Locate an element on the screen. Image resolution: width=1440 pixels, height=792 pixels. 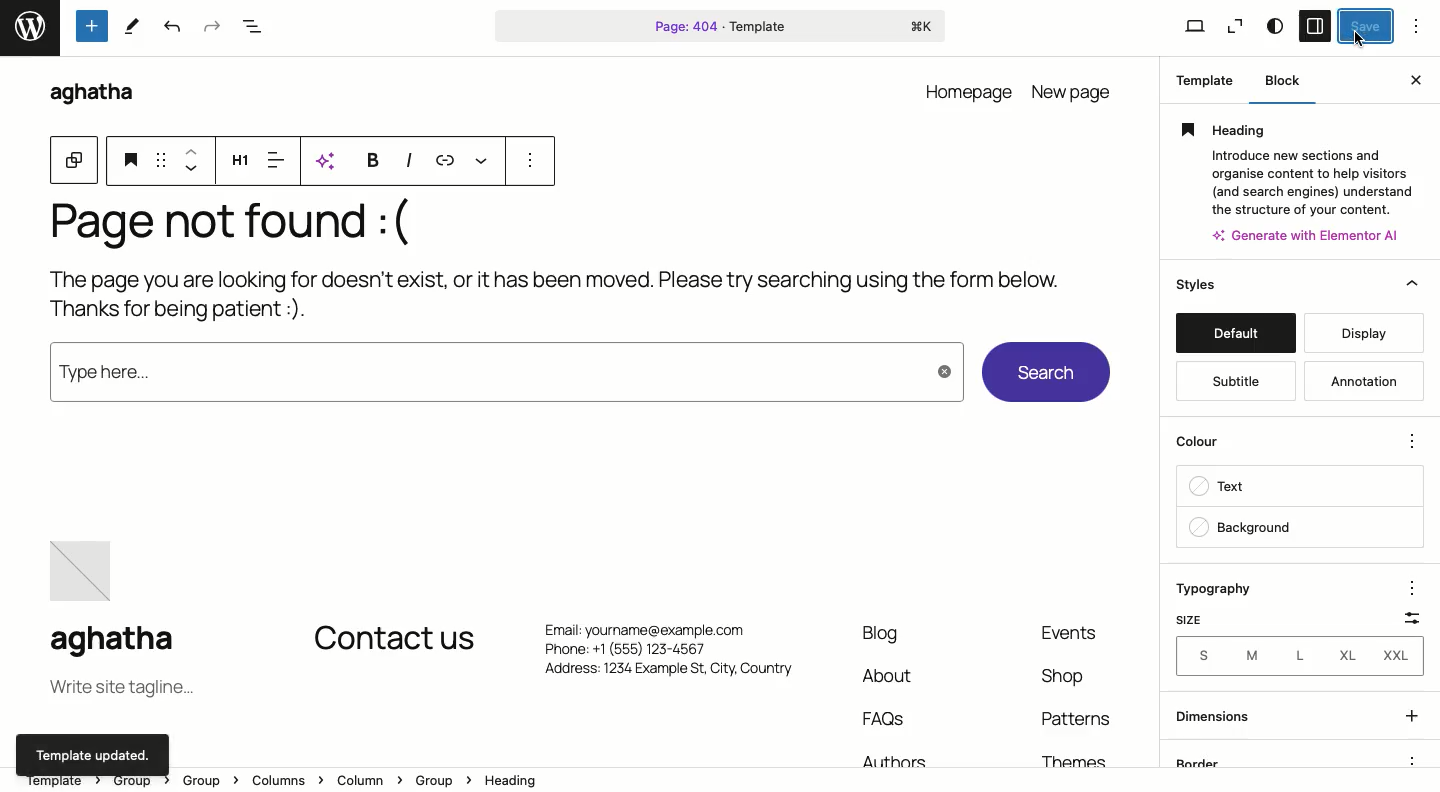
page not found is located at coordinates (209, 223).